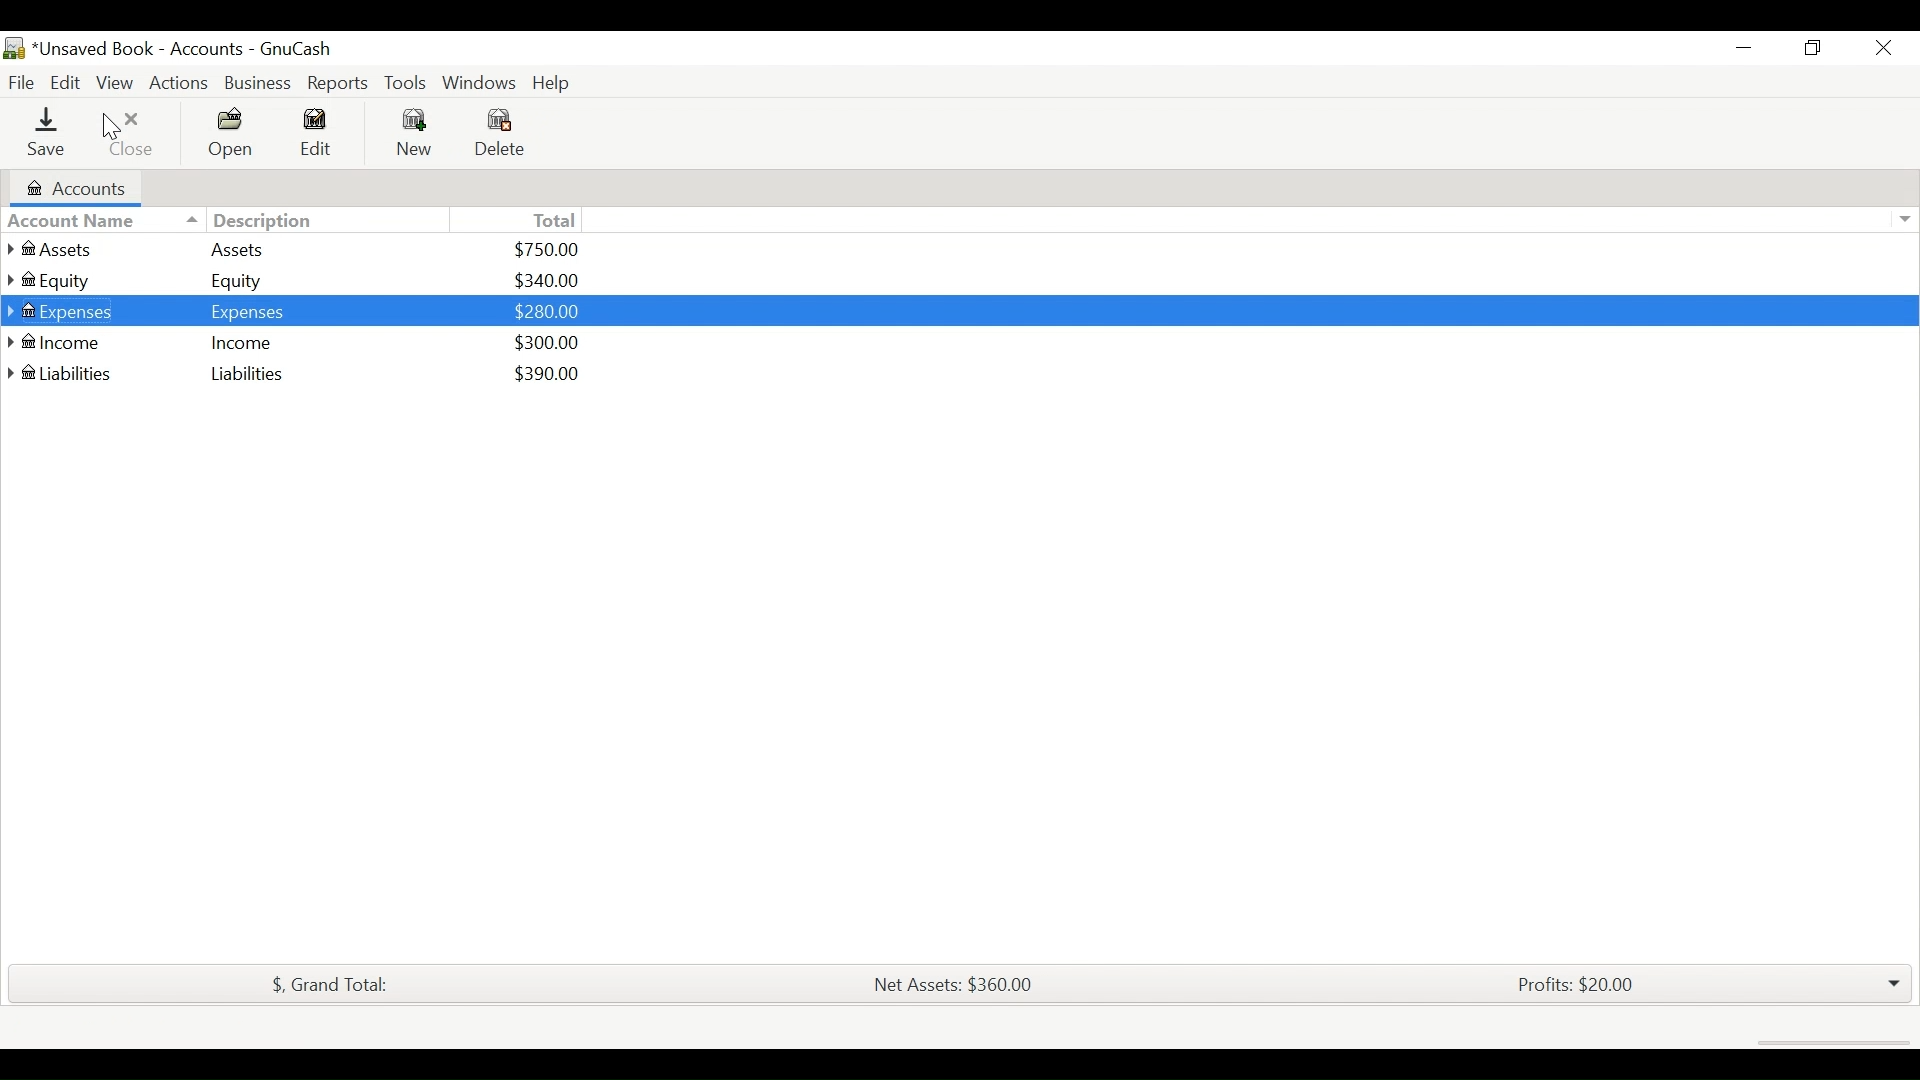 The width and height of the screenshot is (1920, 1080). What do you see at coordinates (226, 134) in the screenshot?
I see `Open` at bounding box center [226, 134].